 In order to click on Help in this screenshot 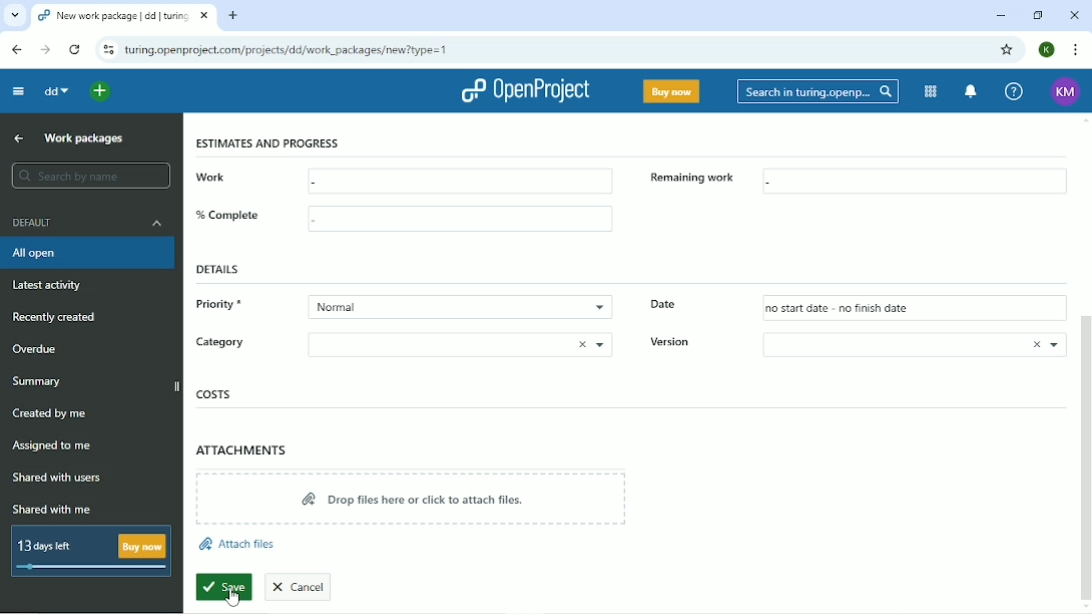, I will do `click(1014, 91)`.